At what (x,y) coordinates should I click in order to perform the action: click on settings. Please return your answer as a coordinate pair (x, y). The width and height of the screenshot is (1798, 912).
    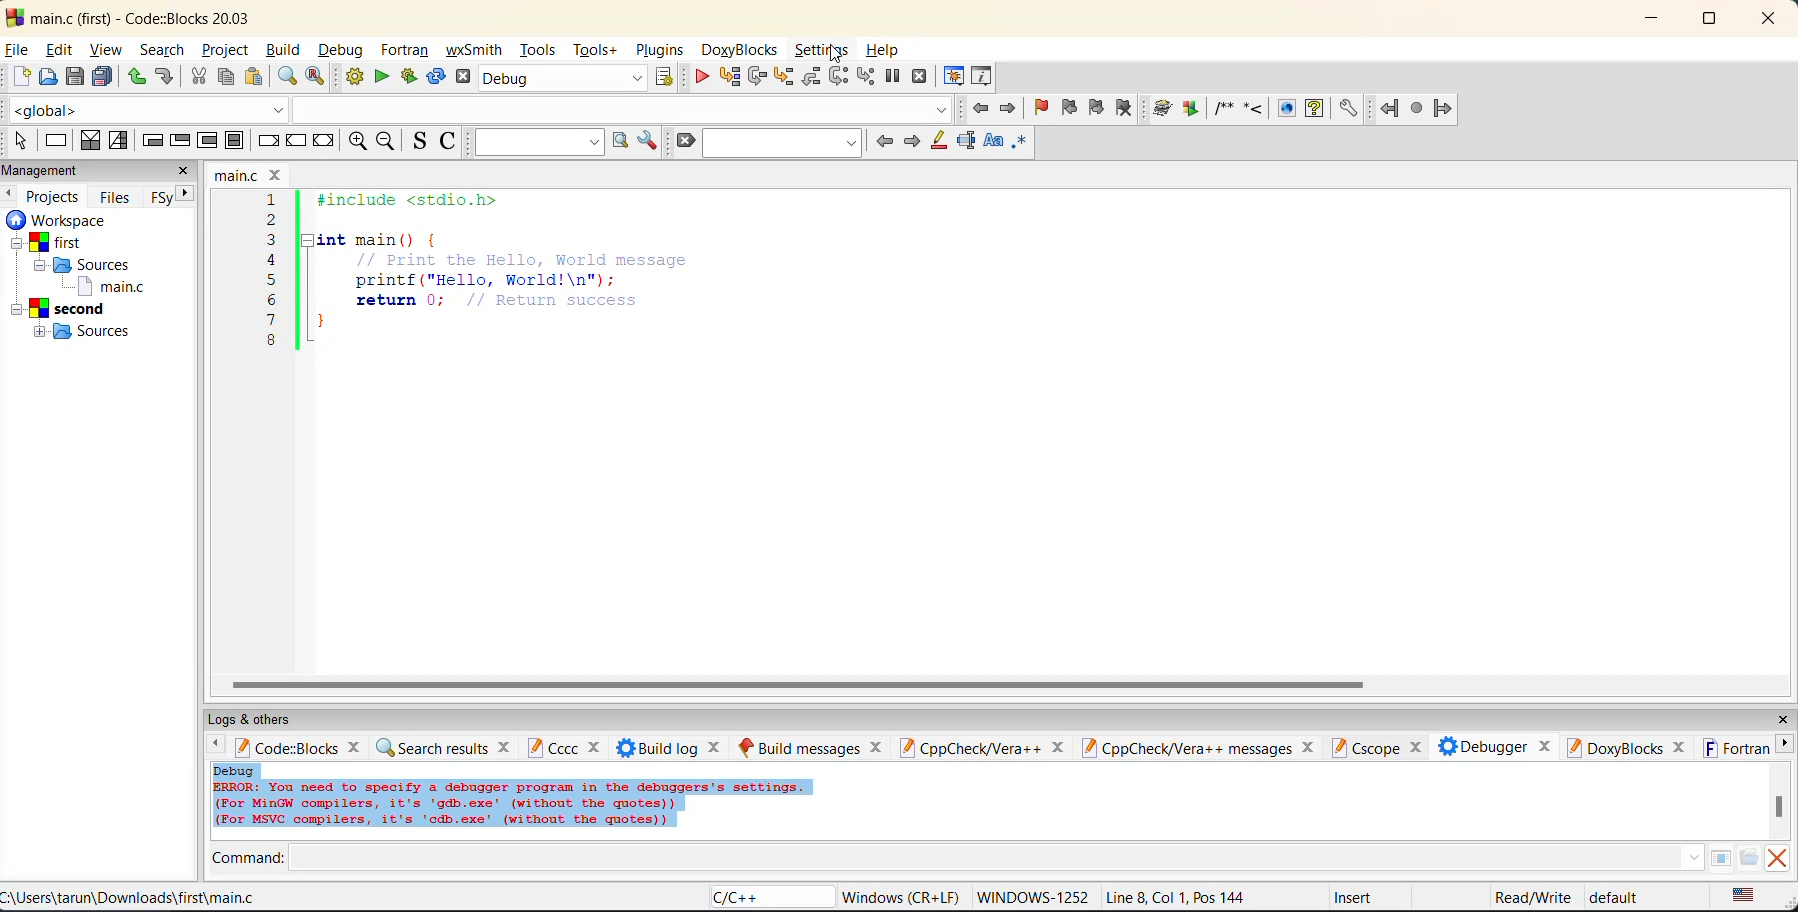
    Looking at the image, I should click on (824, 50).